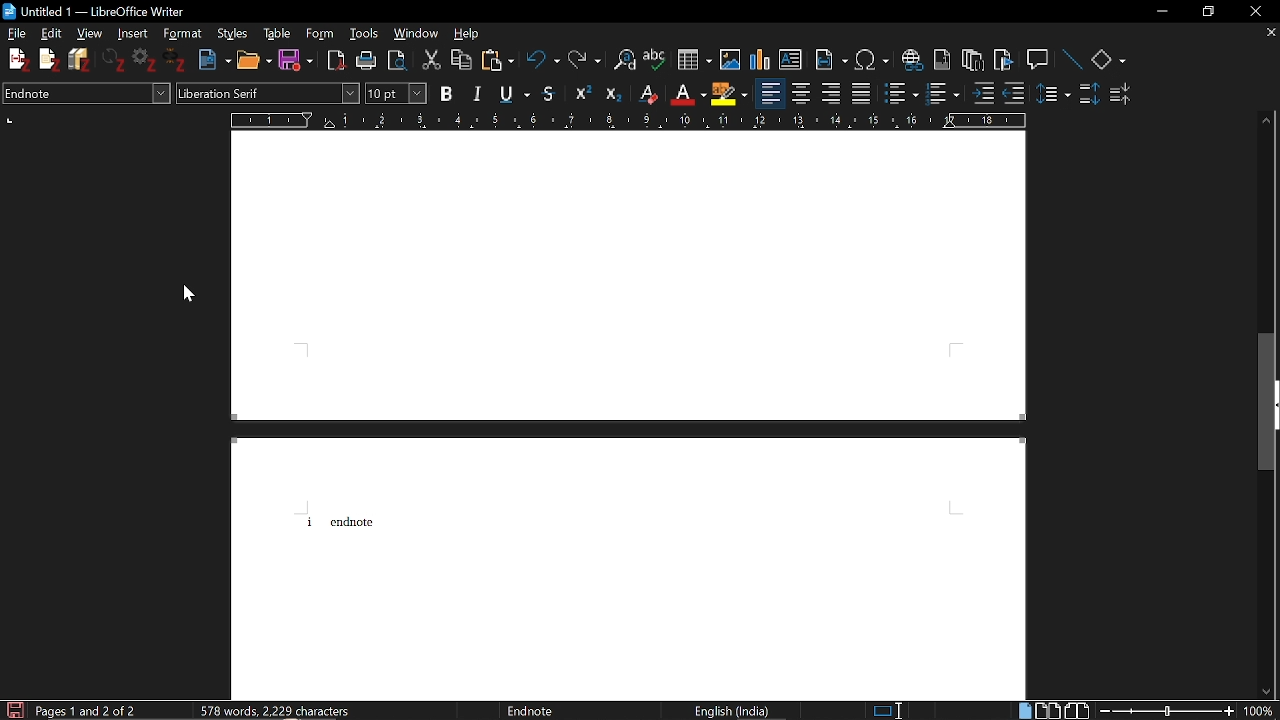  Describe the element at coordinates (268, 94) in the screenshot. I see `Font style` at that location.